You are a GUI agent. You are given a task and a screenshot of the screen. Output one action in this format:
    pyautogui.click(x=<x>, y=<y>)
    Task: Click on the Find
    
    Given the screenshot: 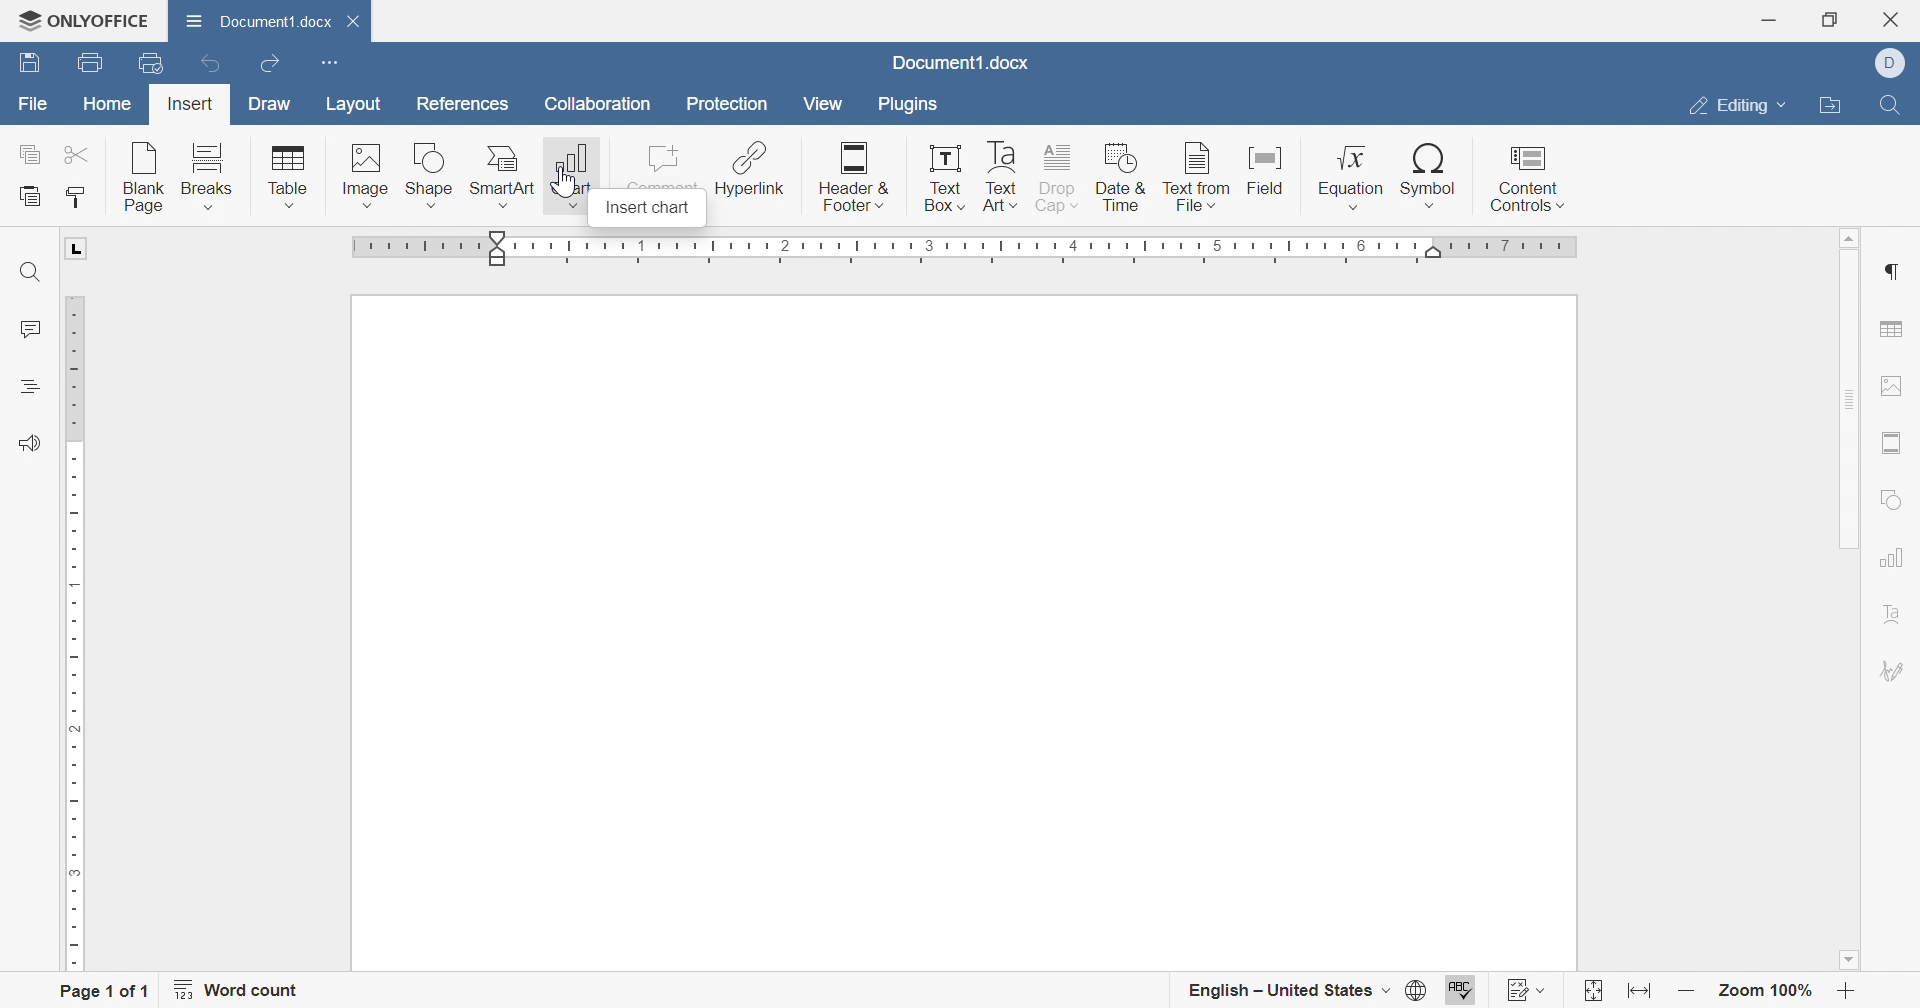 What is the action you would take?
    pyautogui.click(x=30, y=272)
    